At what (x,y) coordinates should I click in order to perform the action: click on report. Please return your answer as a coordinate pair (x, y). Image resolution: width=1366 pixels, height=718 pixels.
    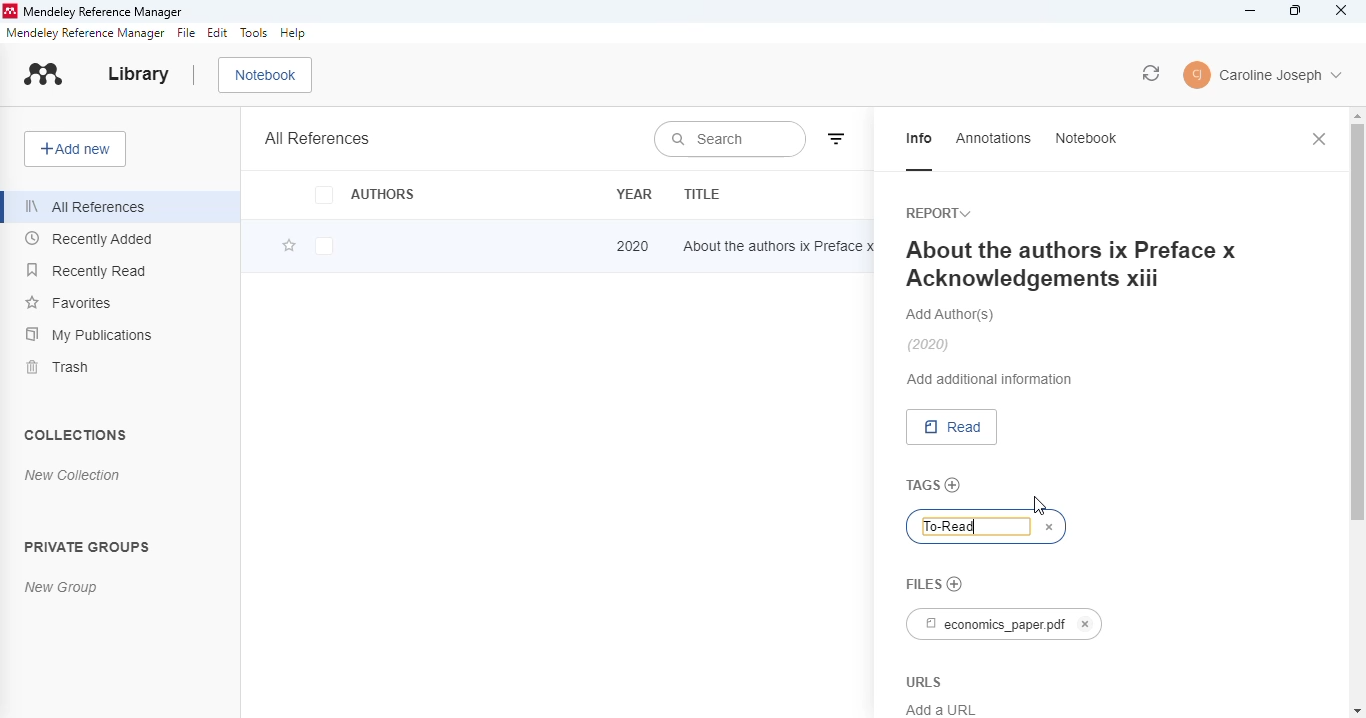
    Looking at the image, I should click on (937, 214).